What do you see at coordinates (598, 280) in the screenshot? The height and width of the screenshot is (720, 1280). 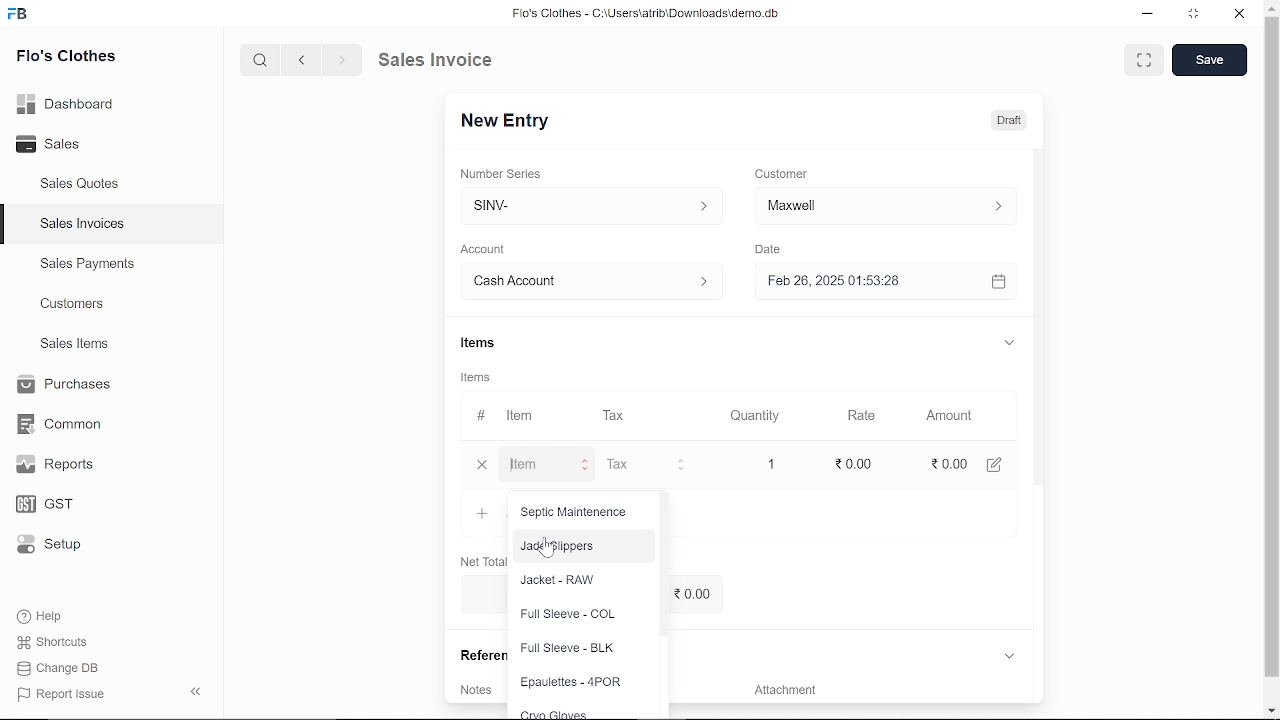 I see `Account :` at bounding box center [598, 280].